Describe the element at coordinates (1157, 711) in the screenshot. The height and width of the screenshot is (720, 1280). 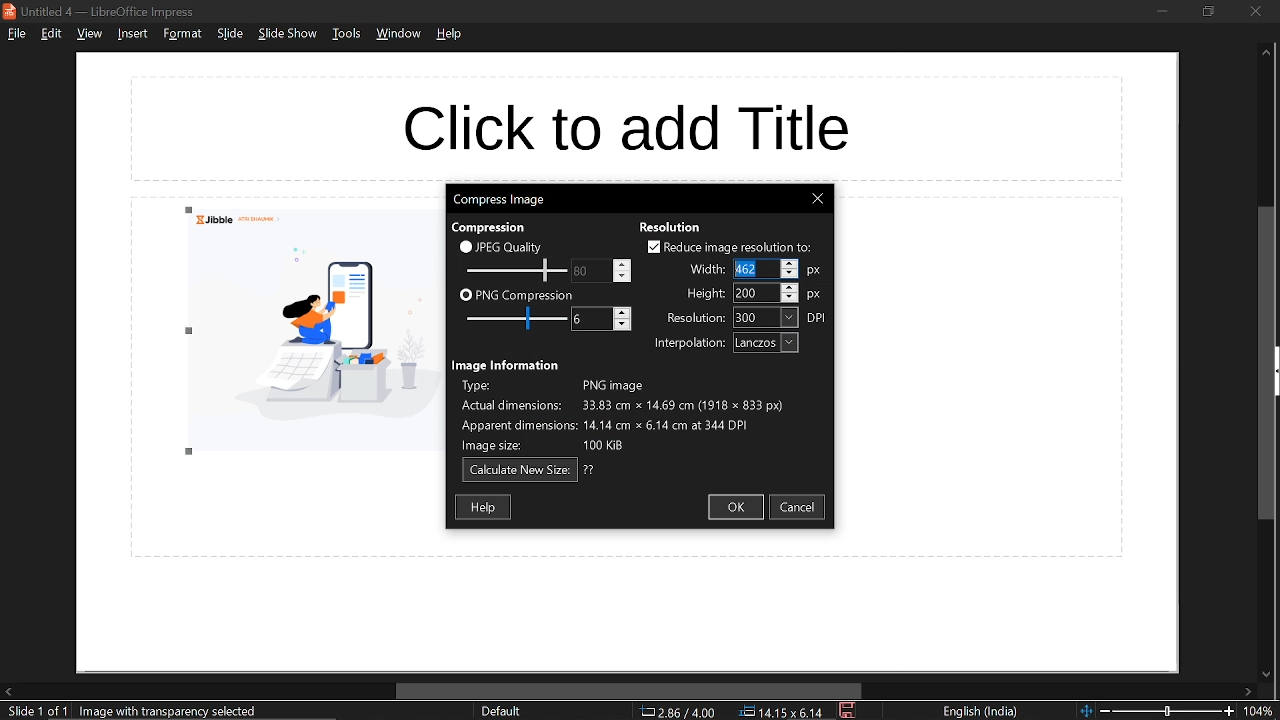
I see `change zoom` at that location.